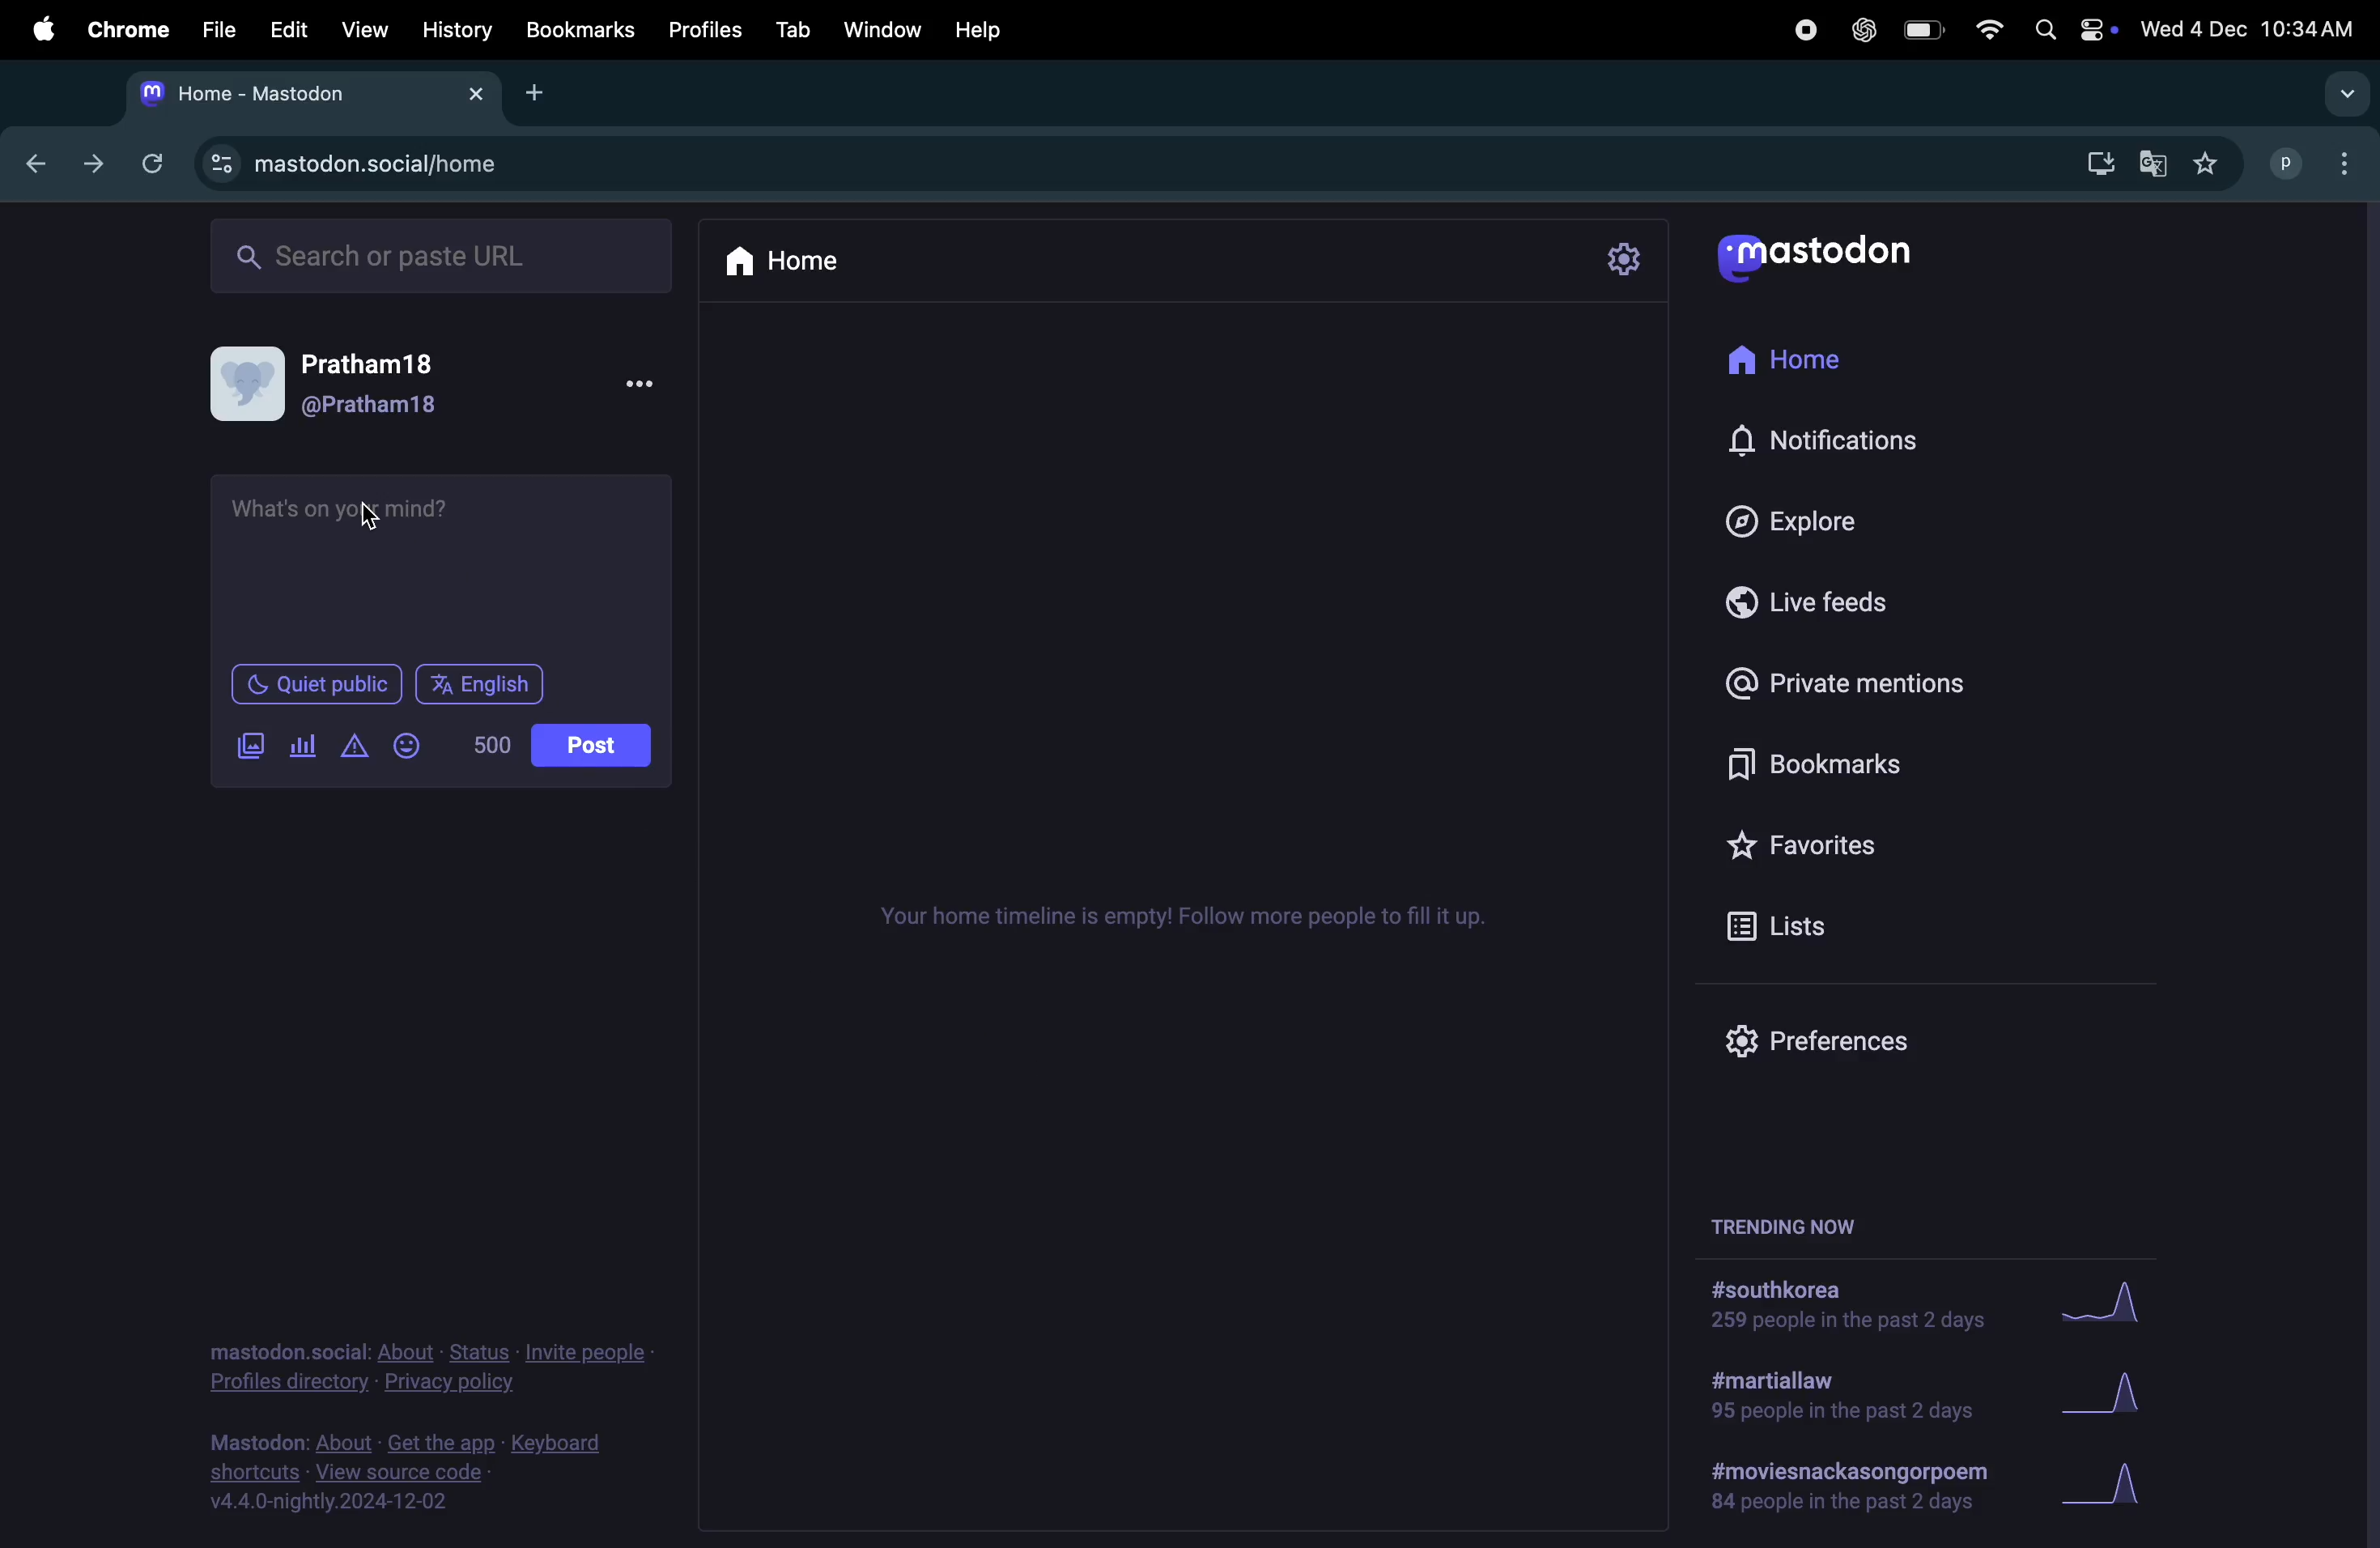 Image resolution: width=2380 pixels, height=1548 pixels. What do you see at coordinates (798, 258) in the screenshot?
I see `Home` at bounding box center [798, 258].